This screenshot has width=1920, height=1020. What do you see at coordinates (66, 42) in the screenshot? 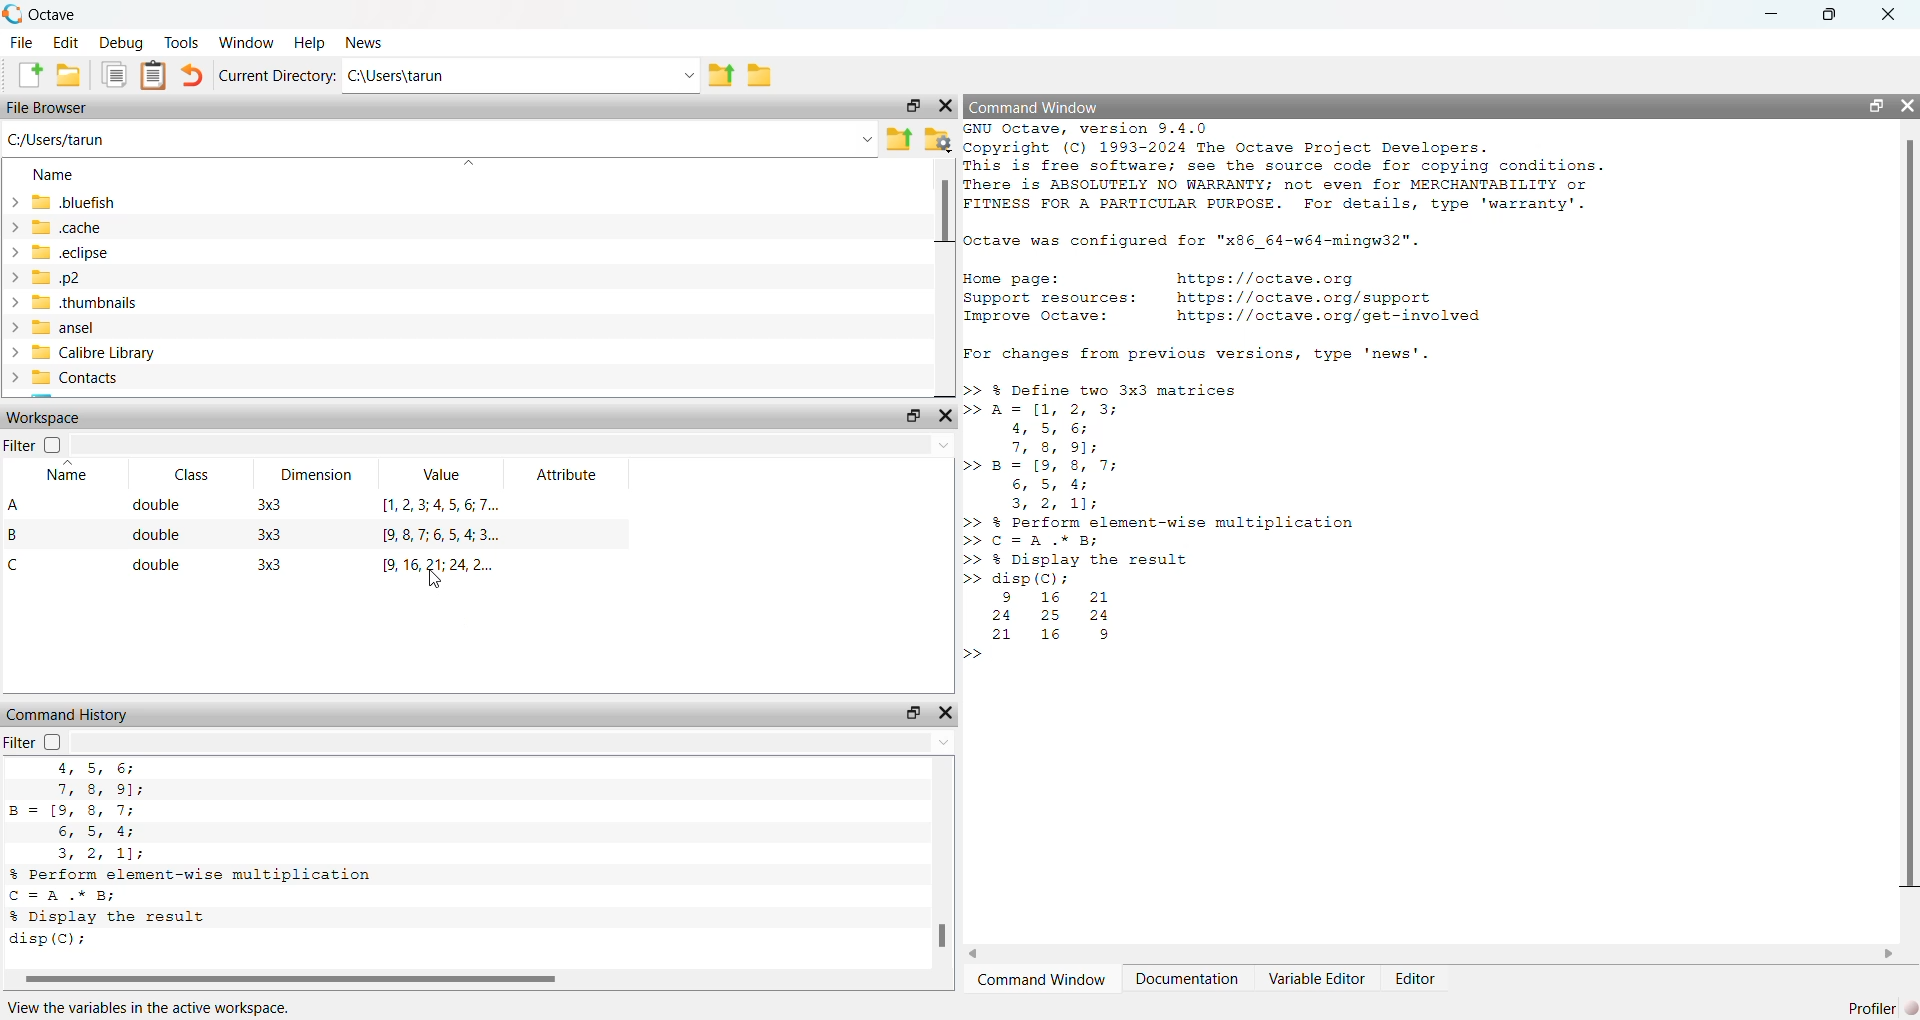
I see `Edit` at bounding box center [66, 42].